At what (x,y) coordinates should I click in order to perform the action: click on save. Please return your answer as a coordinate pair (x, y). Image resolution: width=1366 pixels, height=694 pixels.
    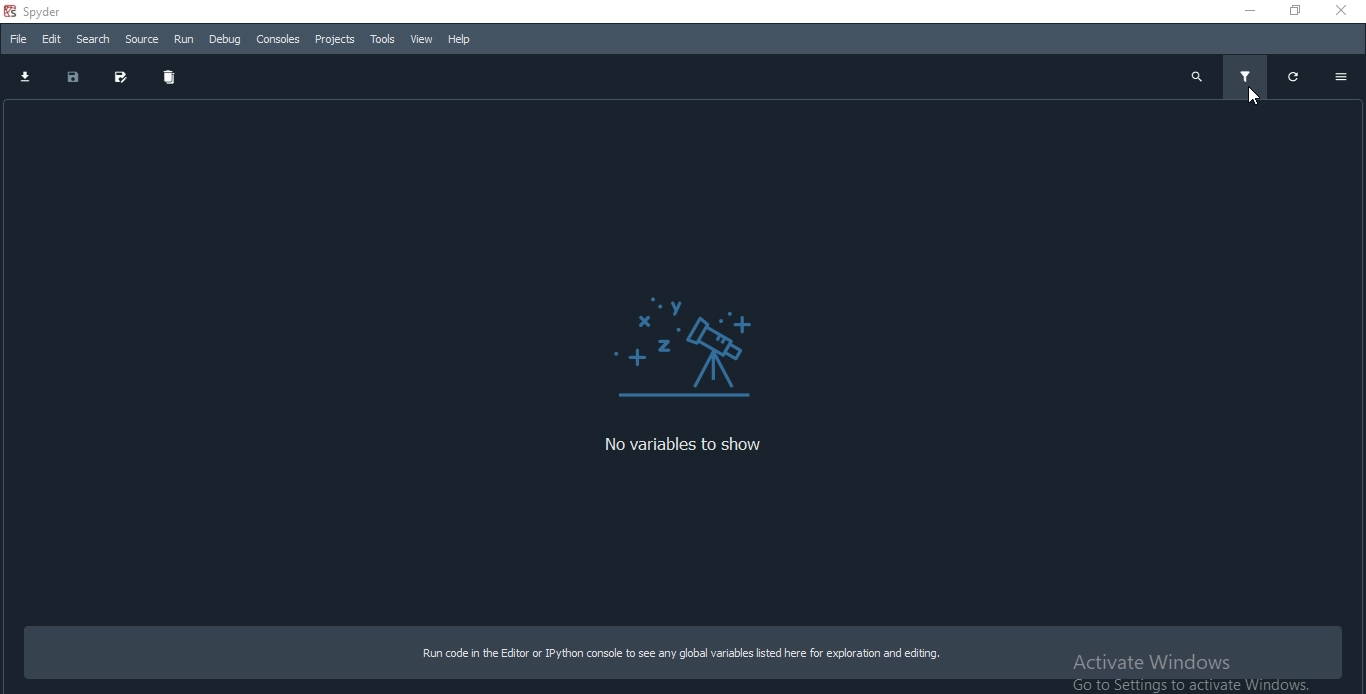
    Looking at the image, I should click on (74, 74).